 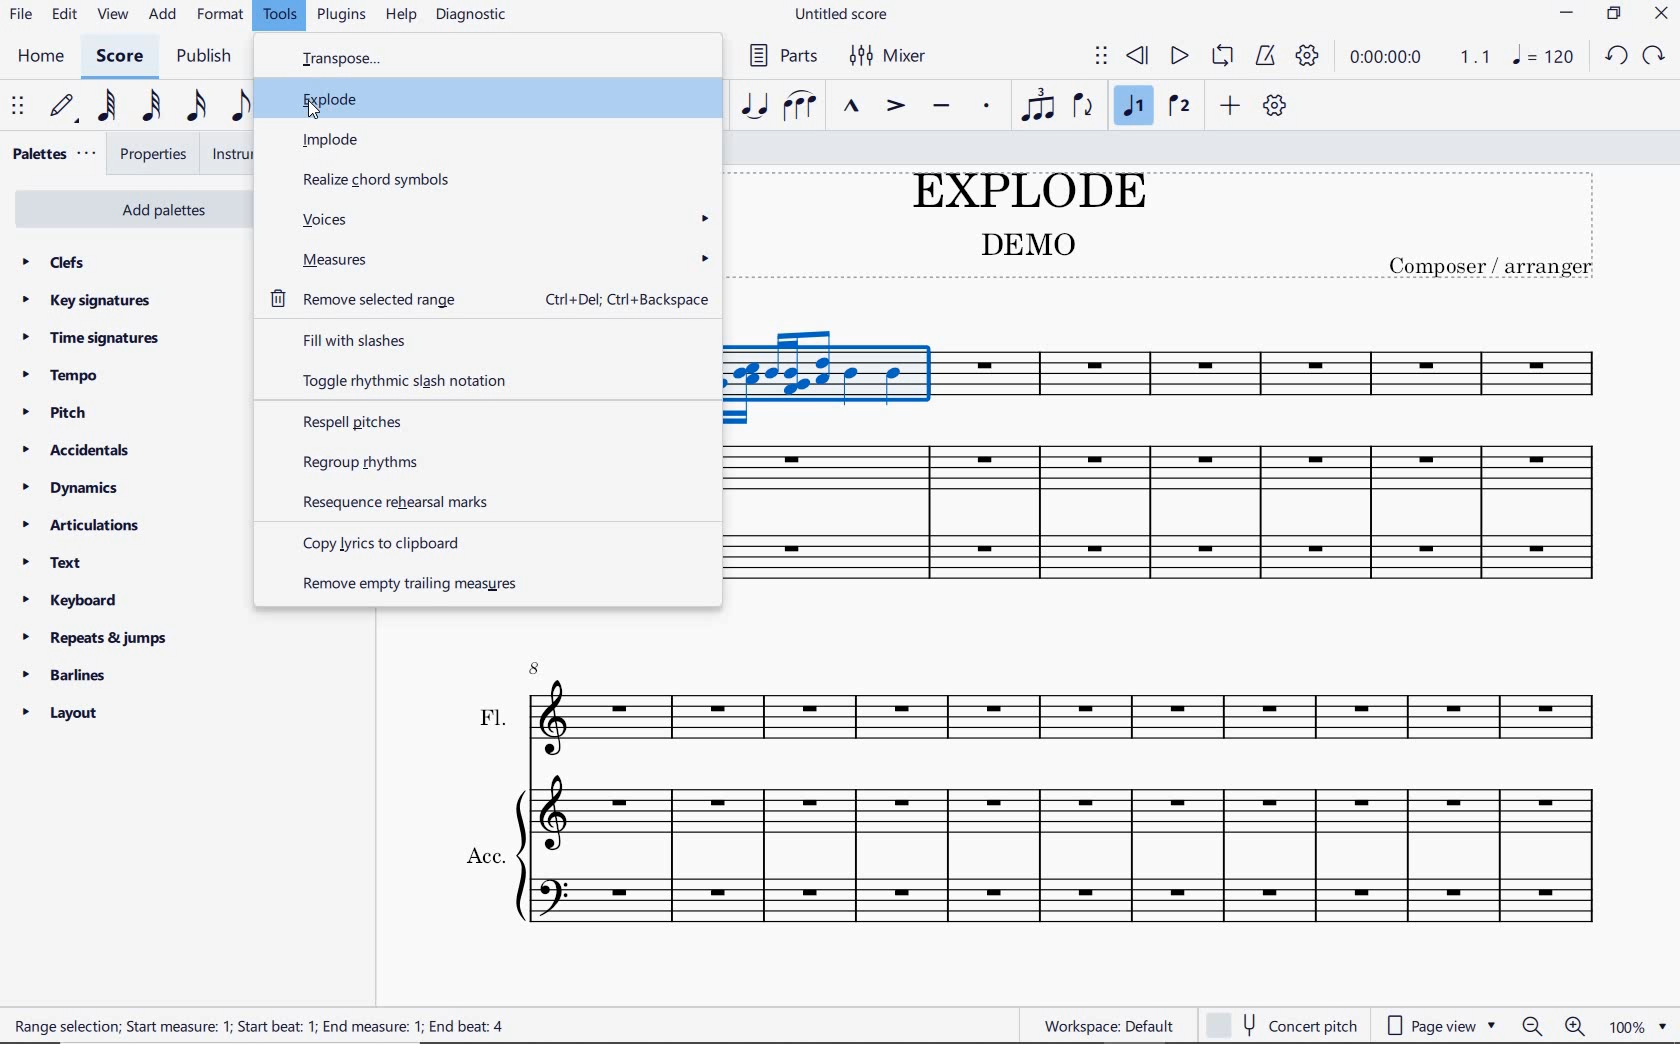 What do you see at coordinates (1169, 515) in the screenshot?
I see `Instrument: Accordion` at bounding box center [1169, 515].